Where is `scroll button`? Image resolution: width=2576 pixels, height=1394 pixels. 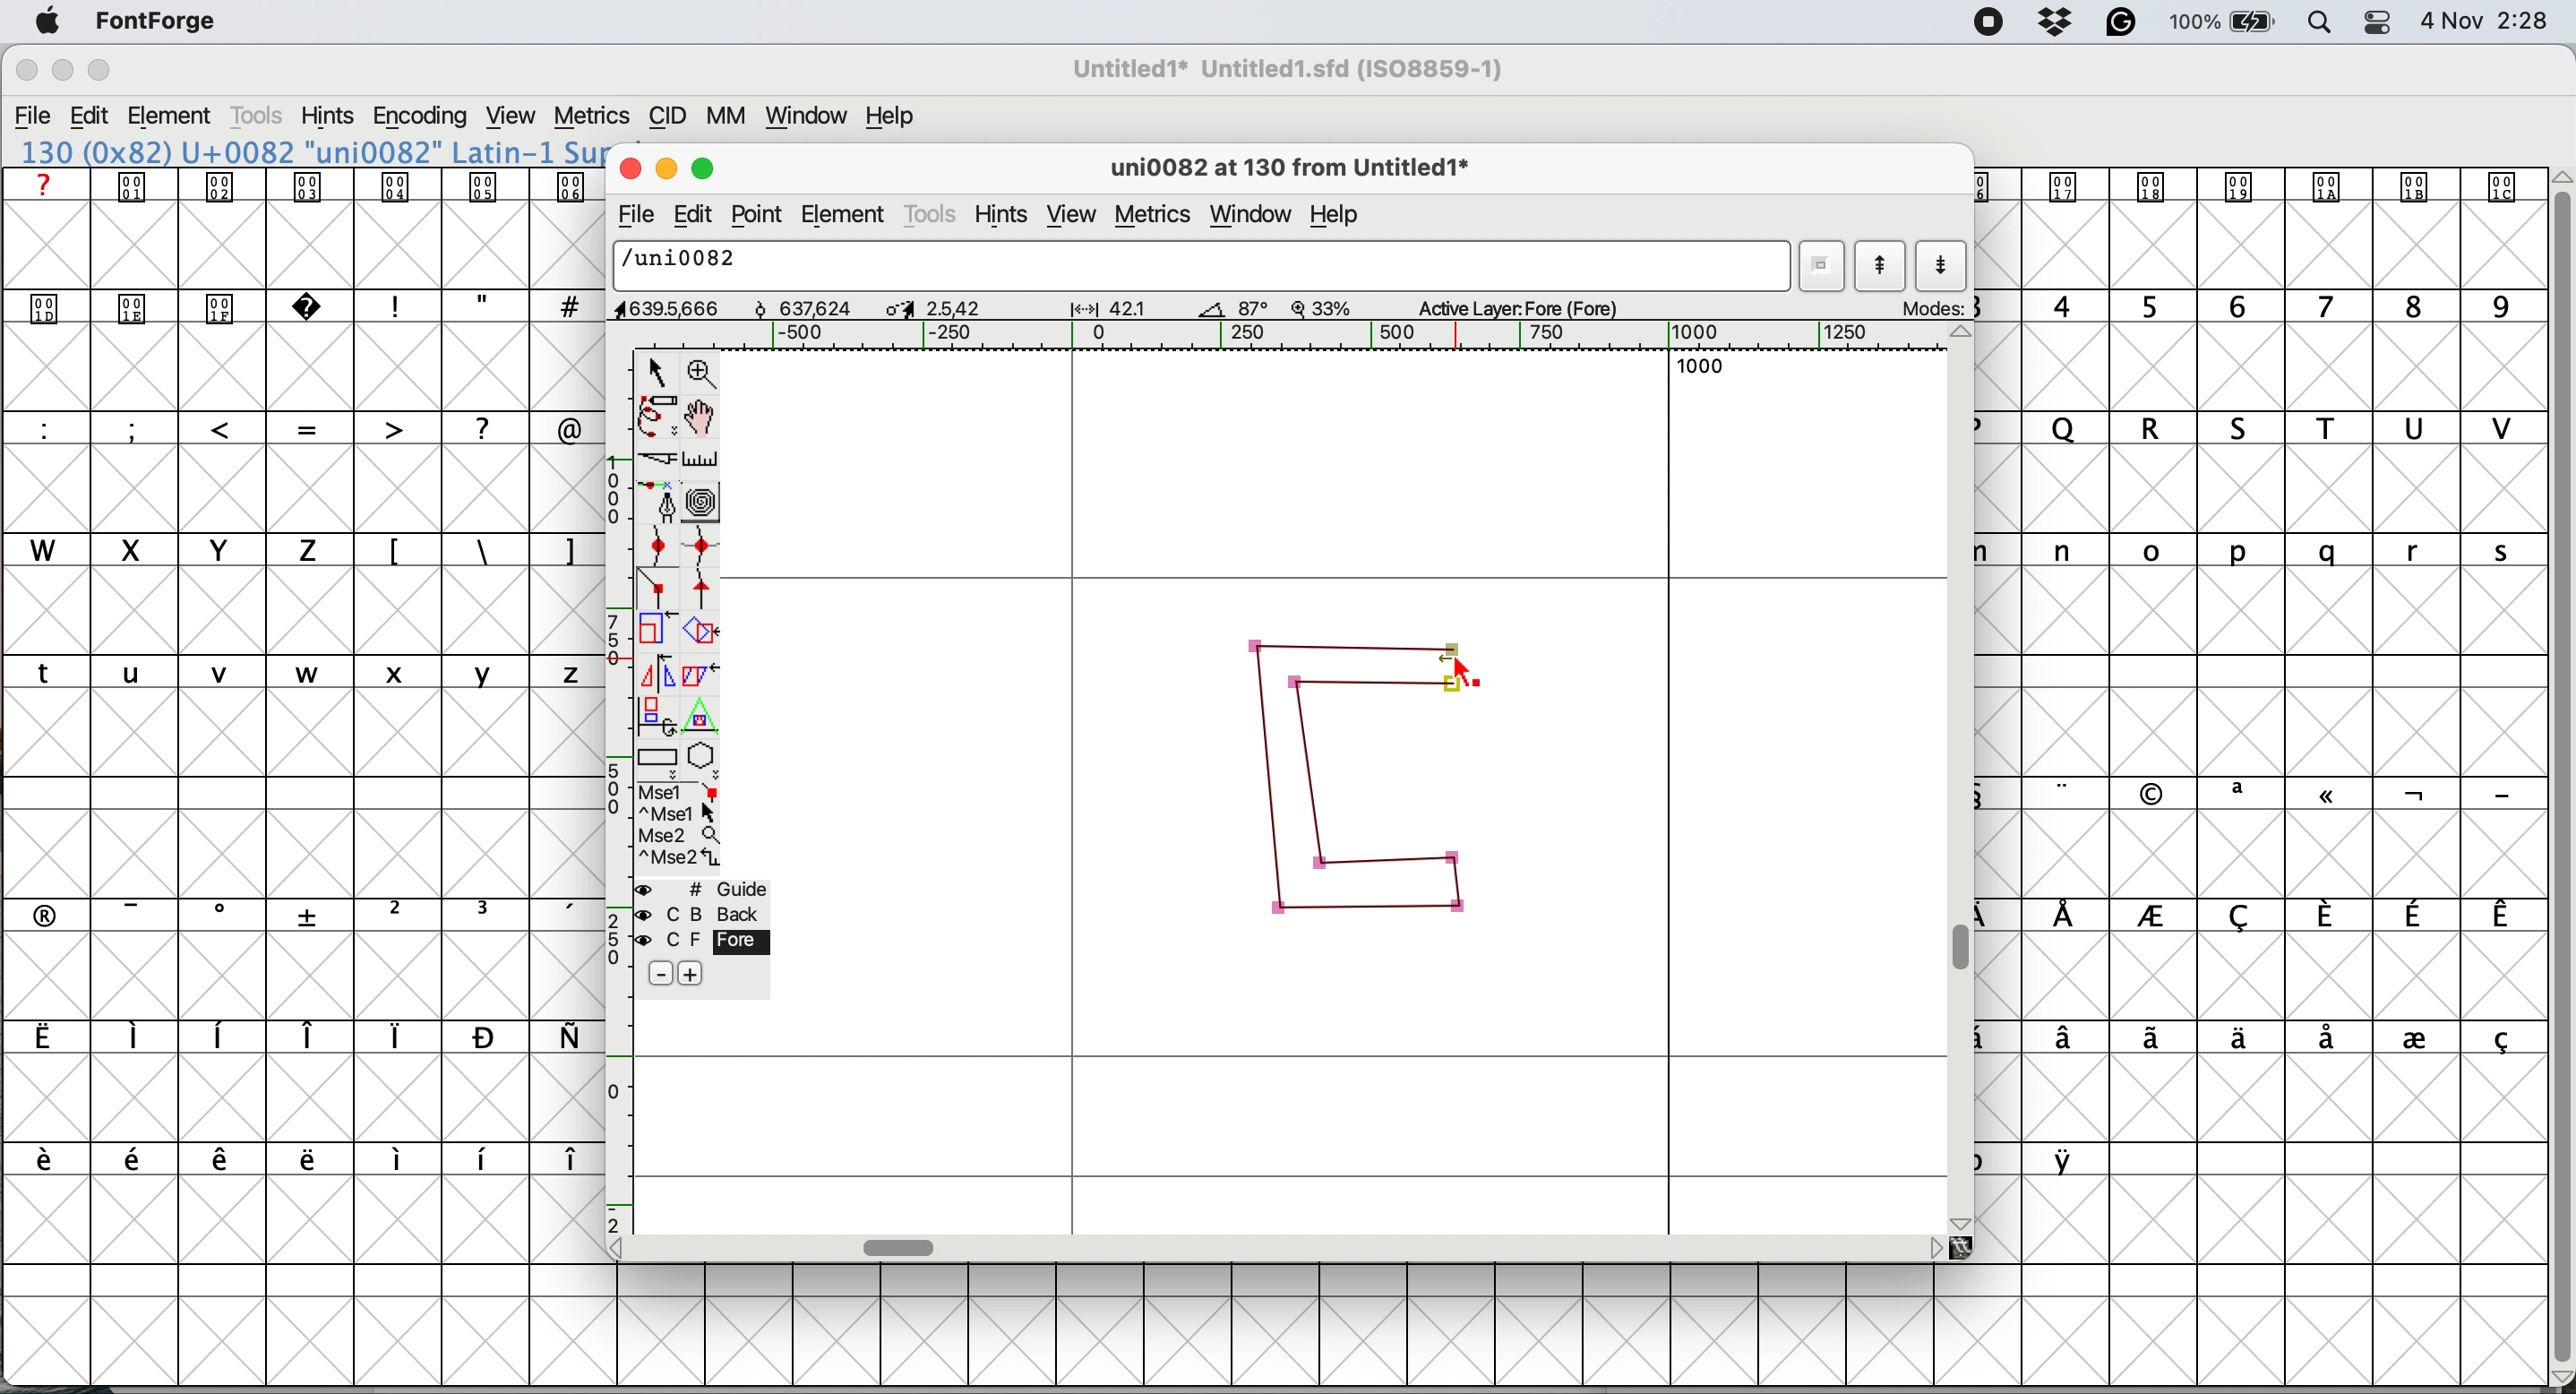
scroll button is located at coordinates (1963, 1221).